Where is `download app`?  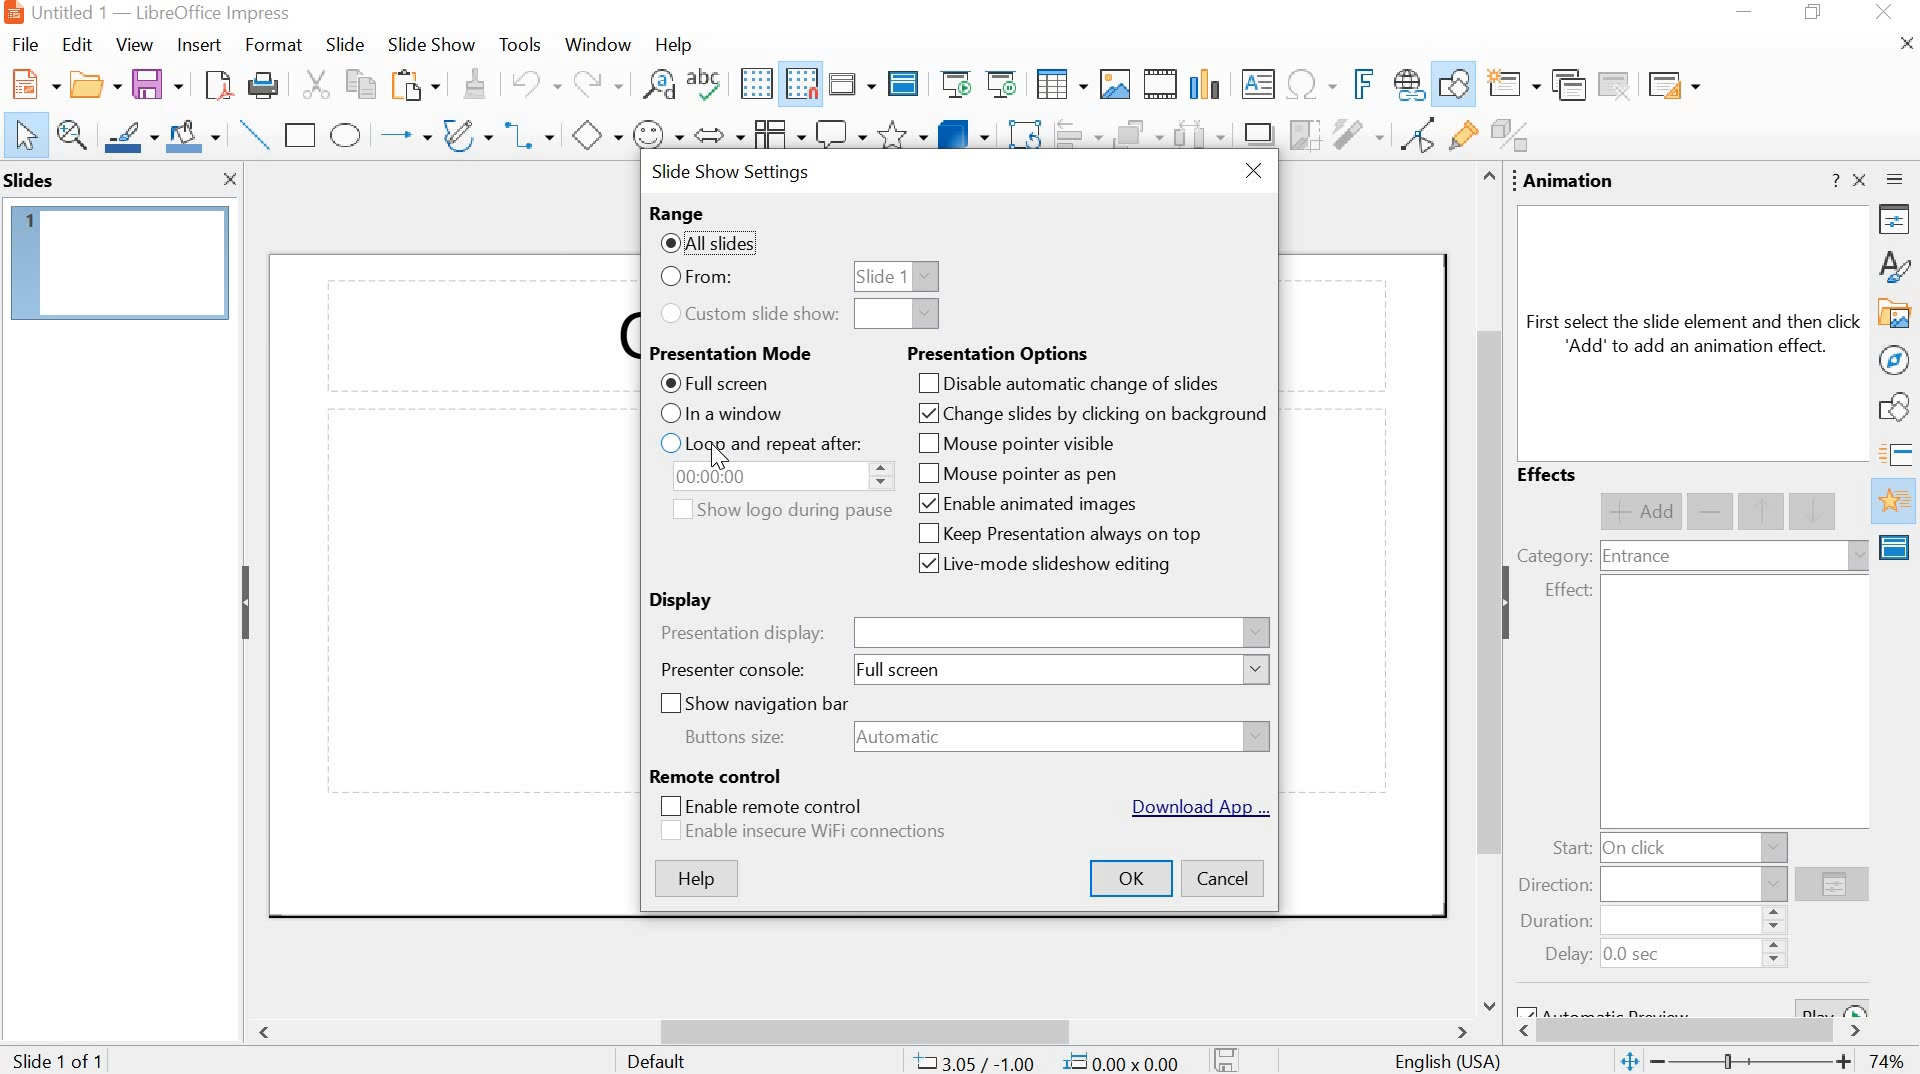
download app is located at coordinates (1196, 807).